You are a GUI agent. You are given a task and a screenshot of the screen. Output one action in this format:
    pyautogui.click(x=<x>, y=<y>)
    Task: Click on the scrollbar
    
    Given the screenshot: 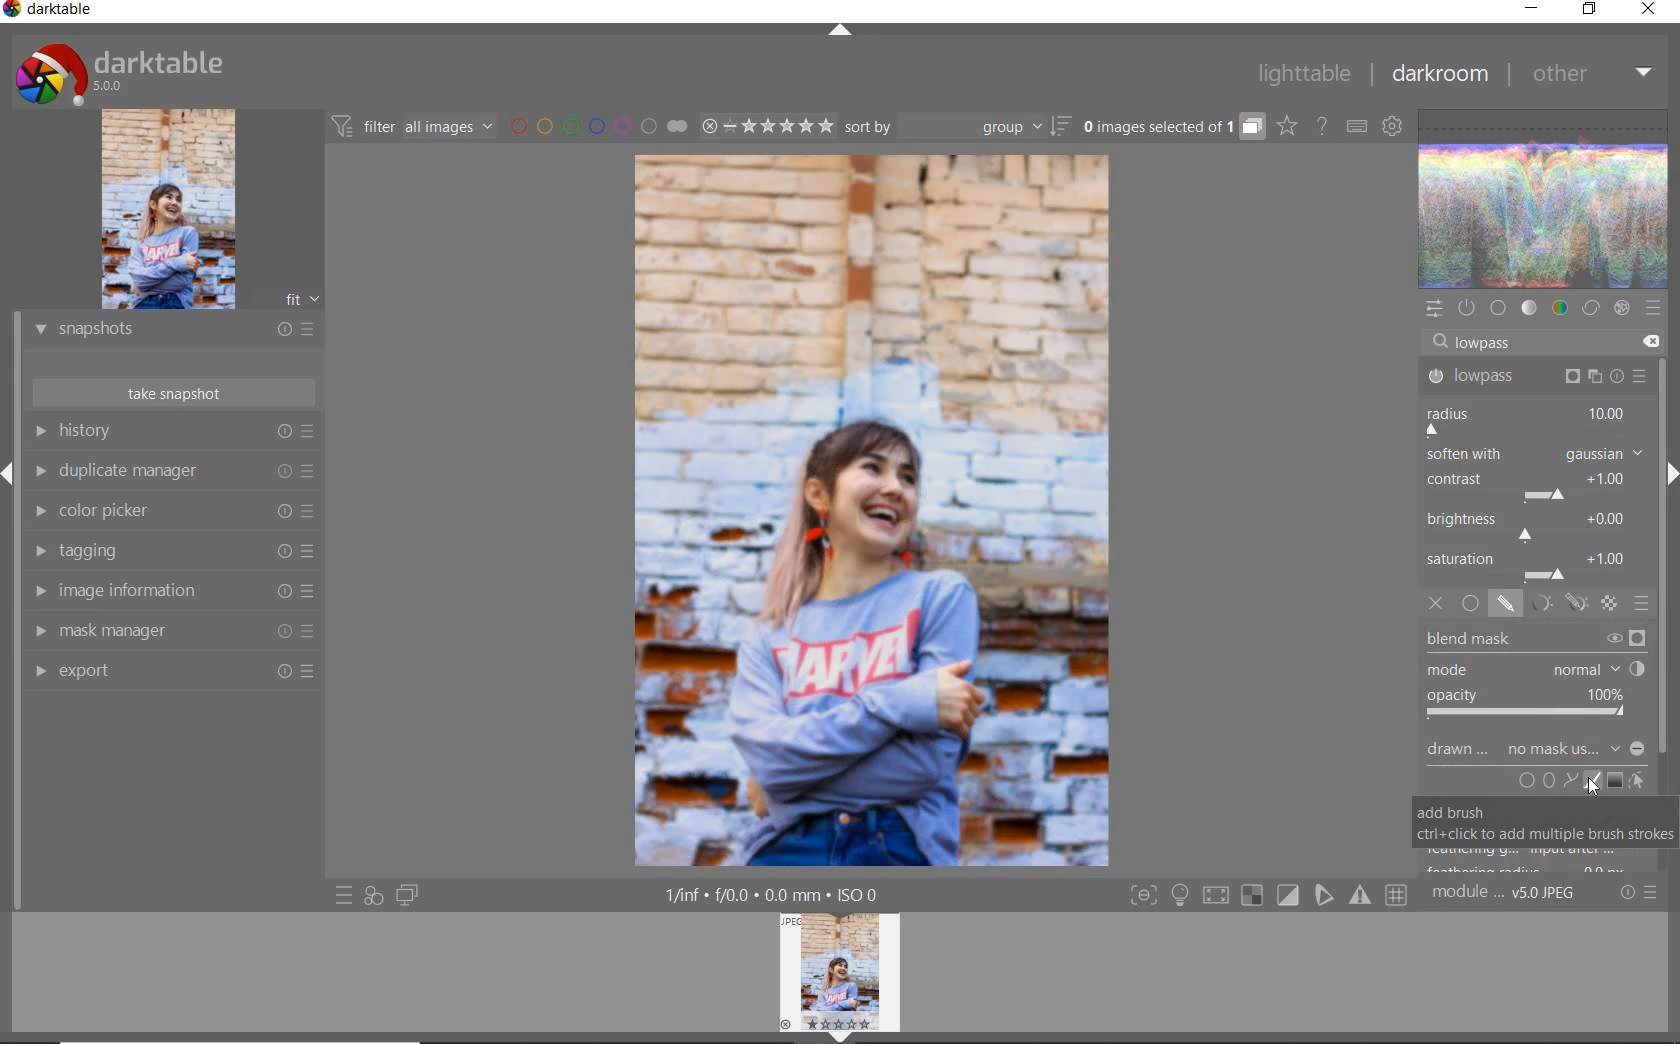 What is the action you would take?
    pyautogui.click(x=1663, y=538)
    